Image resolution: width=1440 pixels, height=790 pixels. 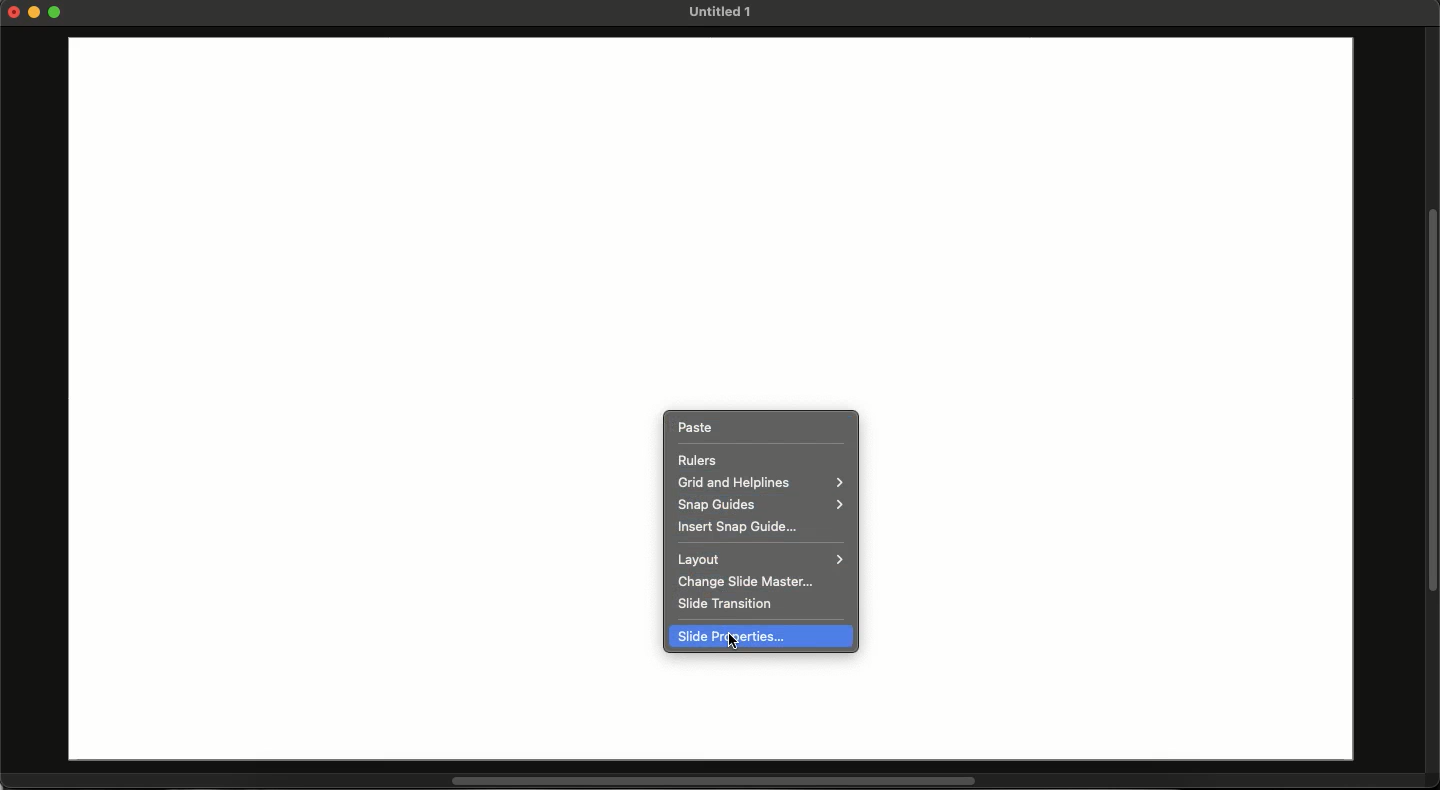 What do you see at coordinates (735, 645) in the screenshot?
I see `cursor` at bounding box center [735, 645].